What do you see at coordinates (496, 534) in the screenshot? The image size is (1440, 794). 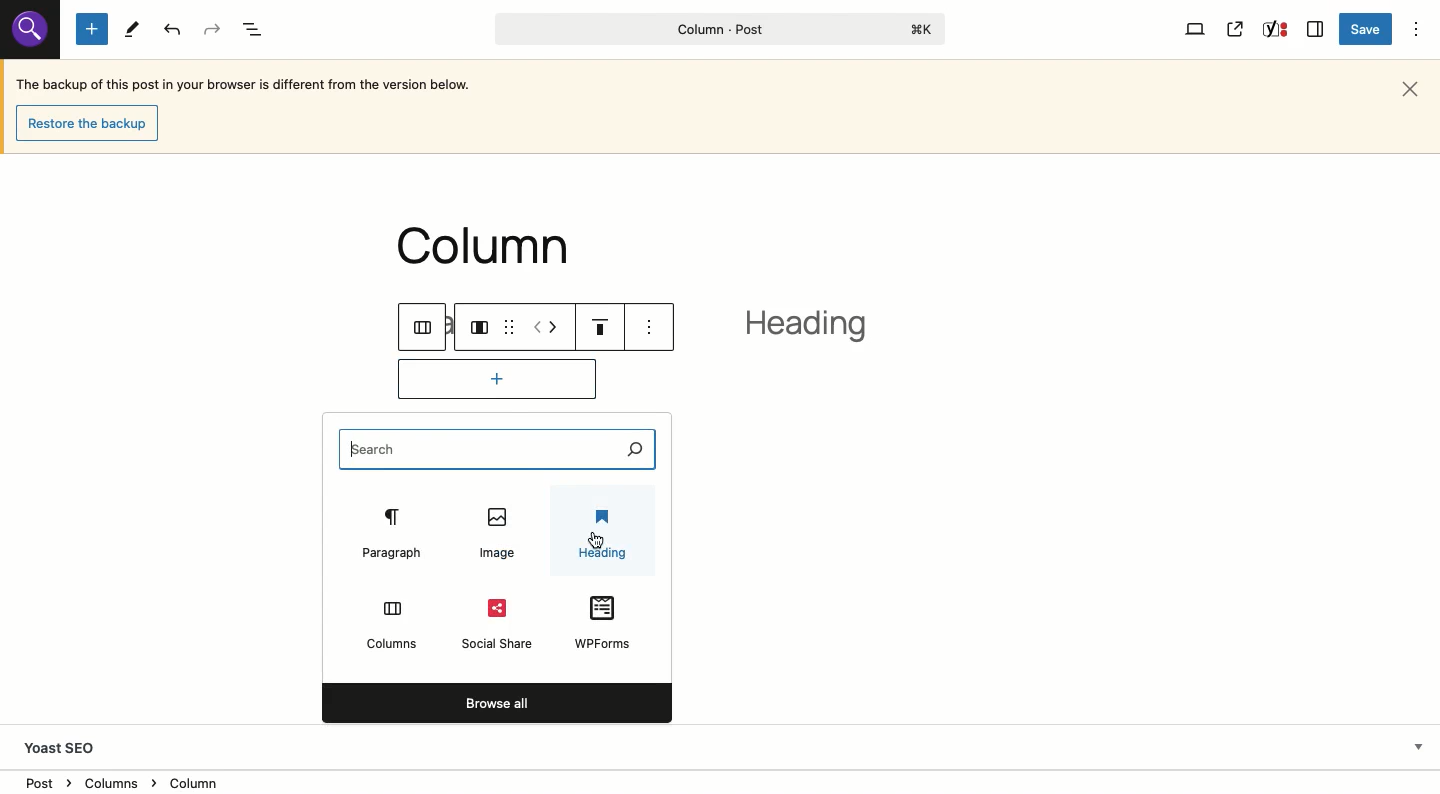 I see `Image` at bounding box center [496, 534].